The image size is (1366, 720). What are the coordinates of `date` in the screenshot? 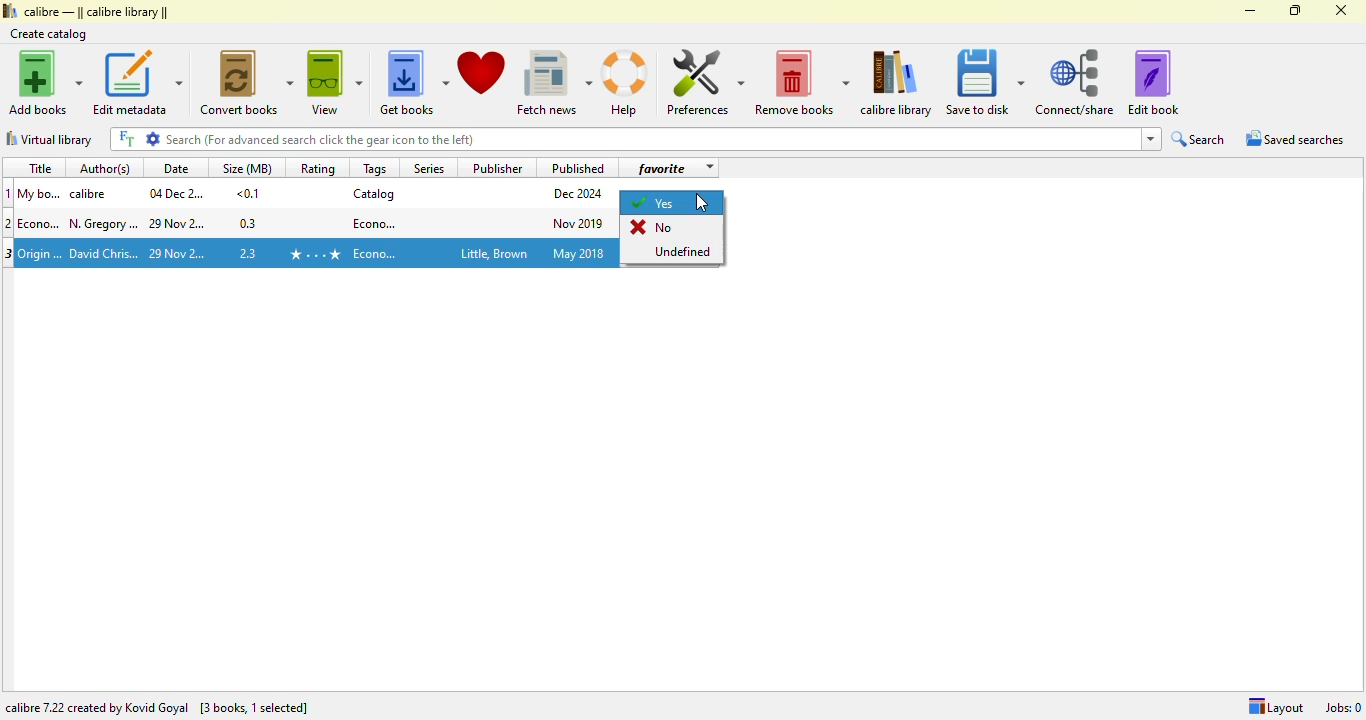 It's located at (176, 168).